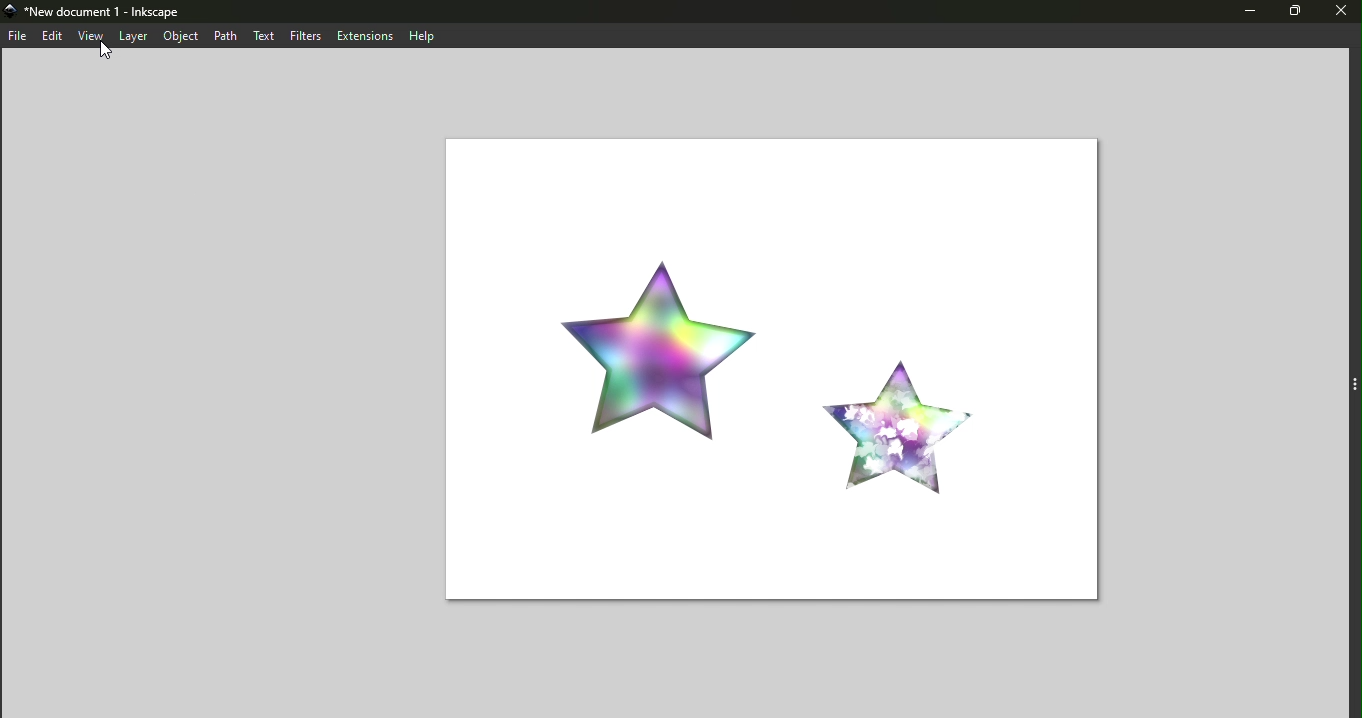 The height and width of the screenshot is (718, 1362). What do you see at coordinates (307, 35) in the screenshot?
I see `Filters` at bounding box center [307, 35].